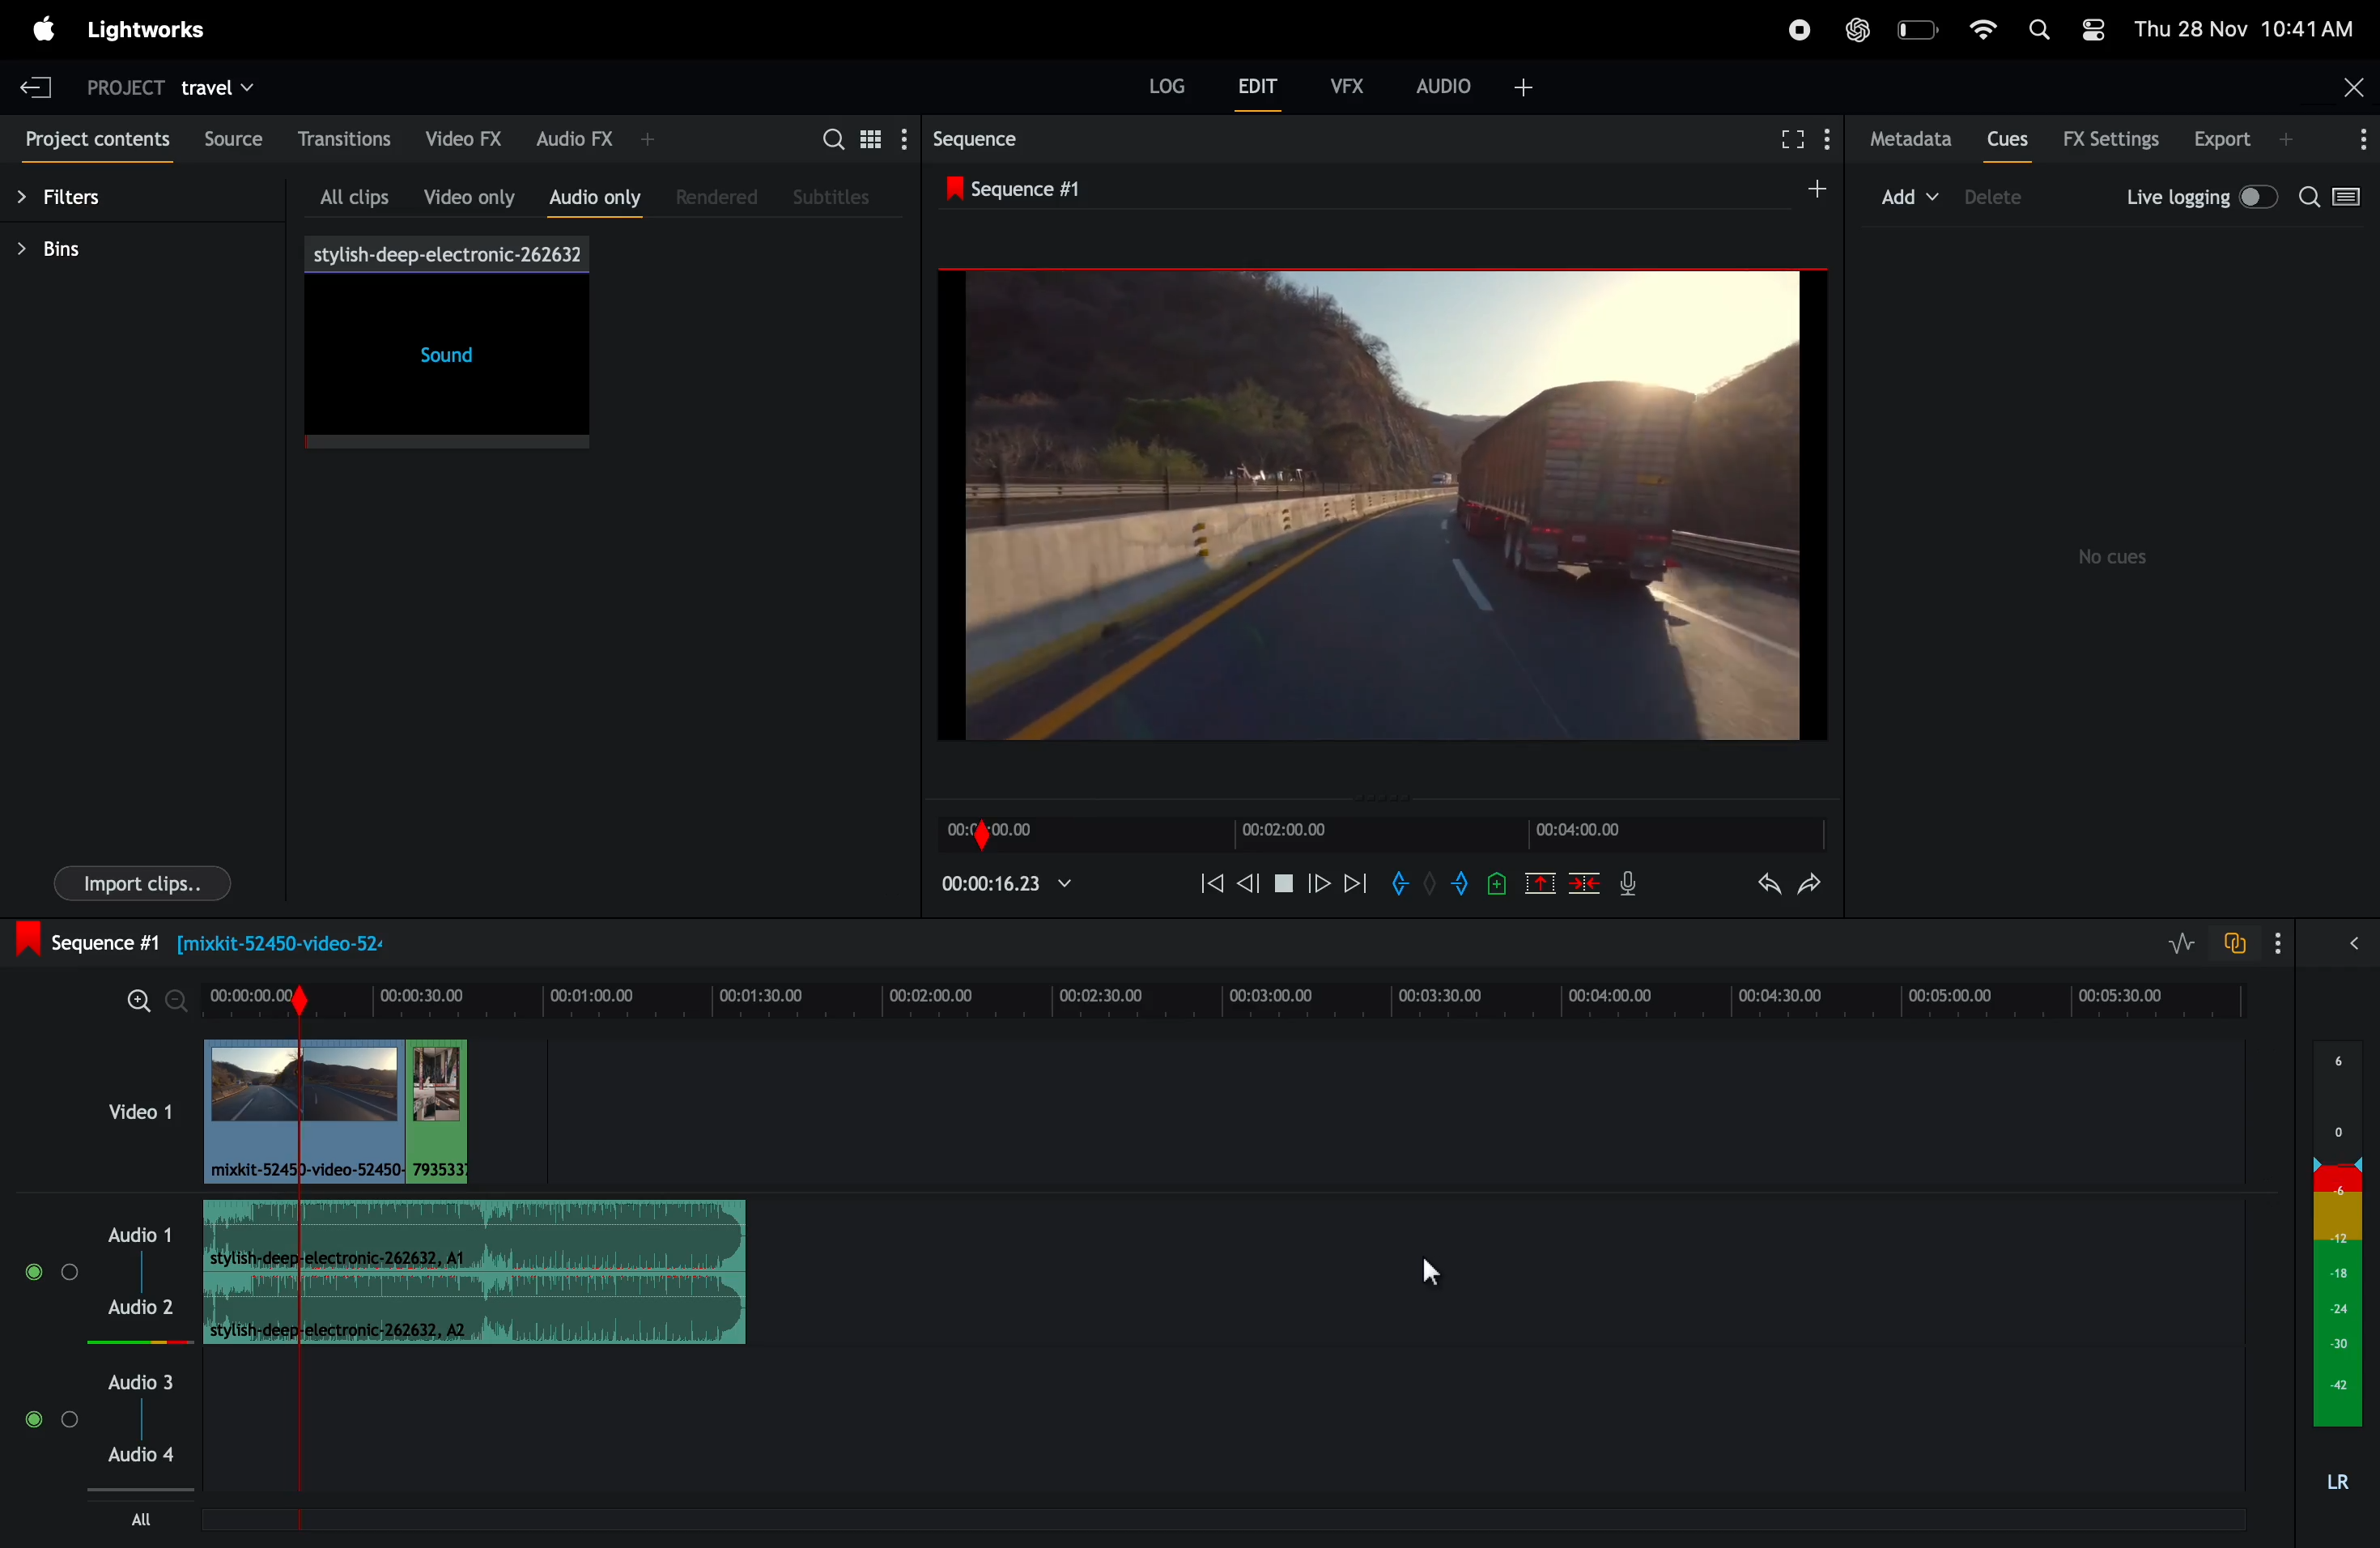 This screenshot has height=1548, width=2380. What do you see at coordinates (1198, 190) in the screenshot?
I see `sequence 1` at bounding box center [1198, 190].